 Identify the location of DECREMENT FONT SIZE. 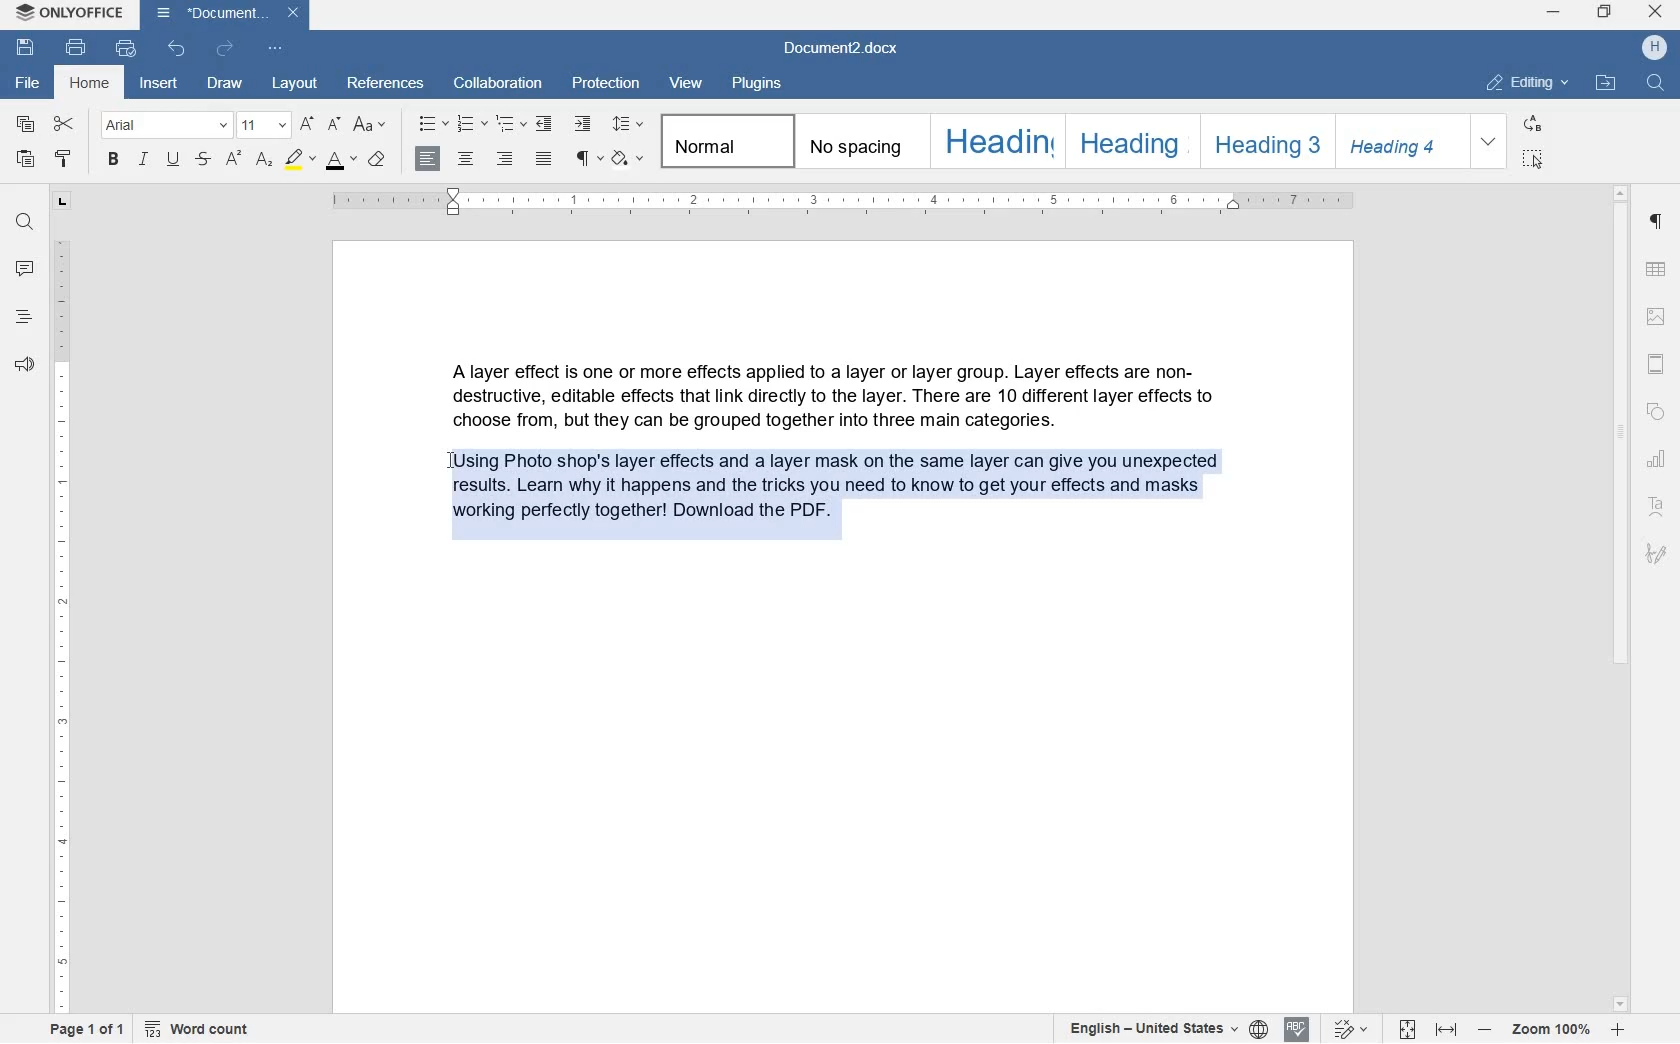
(335, 123).